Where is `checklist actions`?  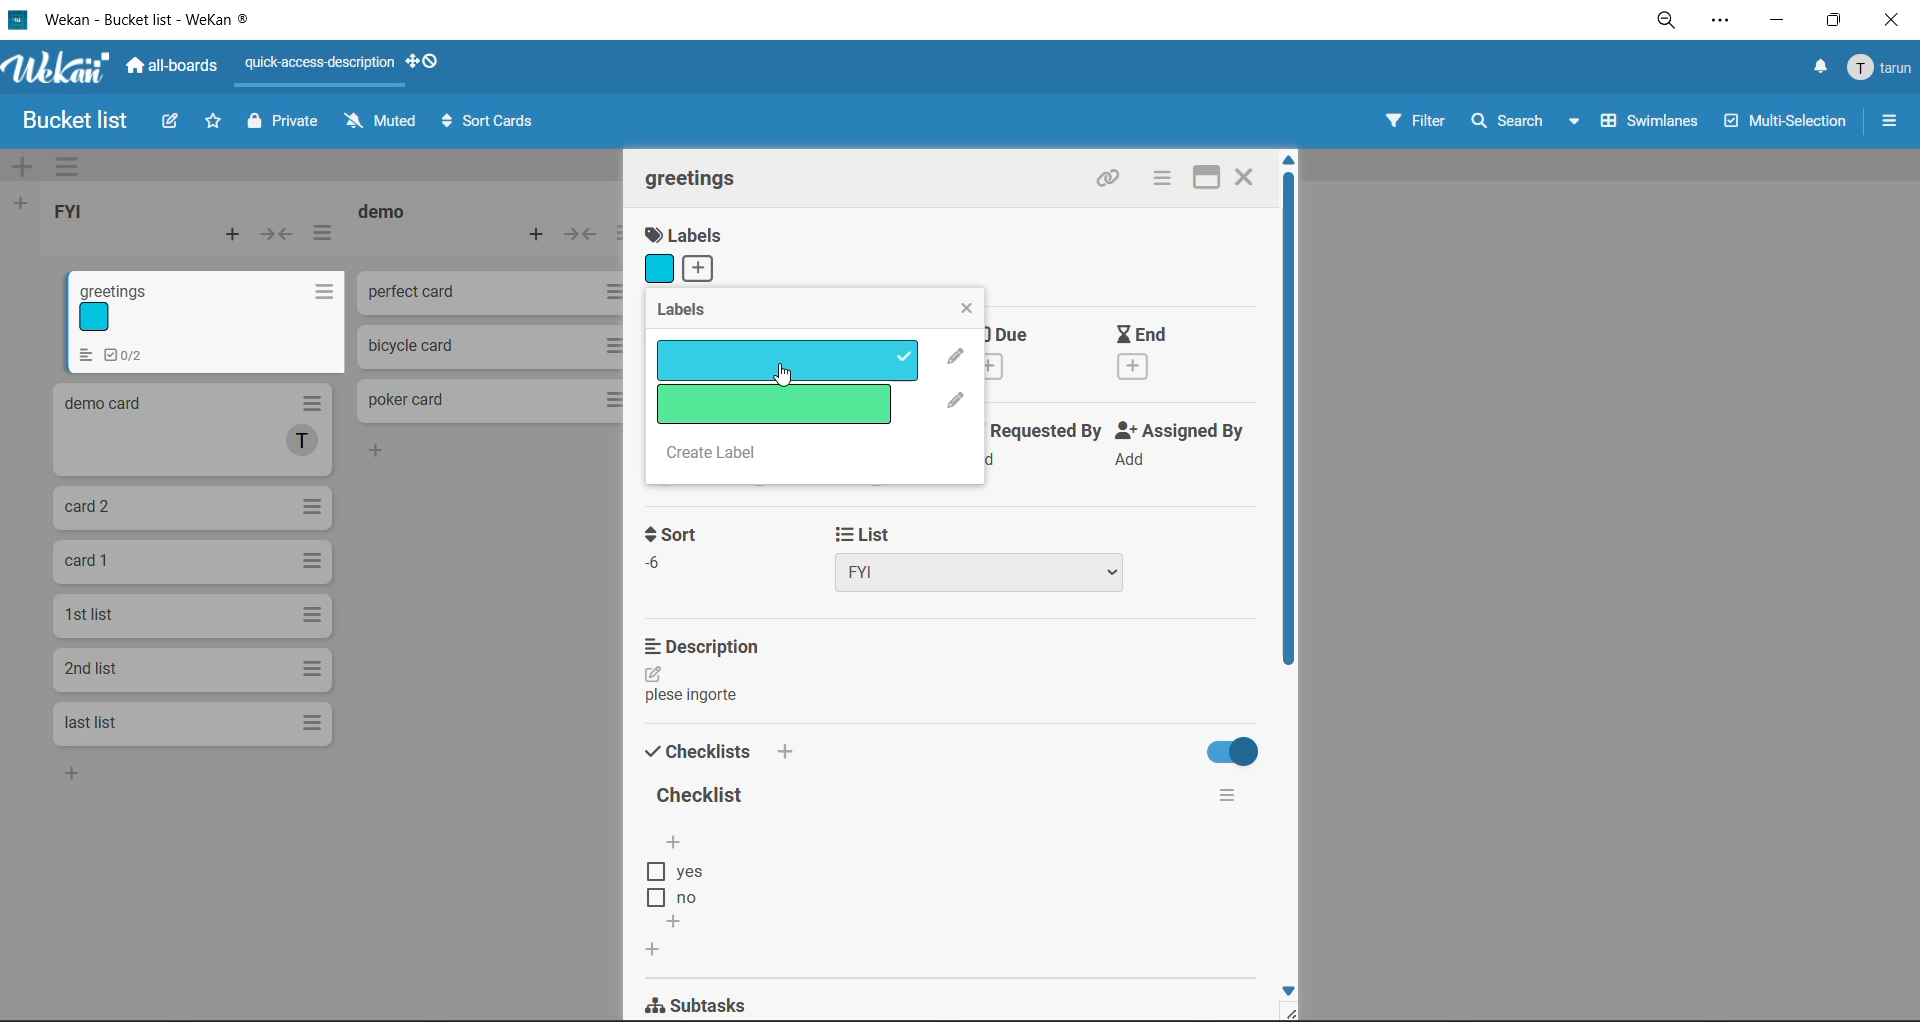
checklist actions is located at coordinates (1222, 795).